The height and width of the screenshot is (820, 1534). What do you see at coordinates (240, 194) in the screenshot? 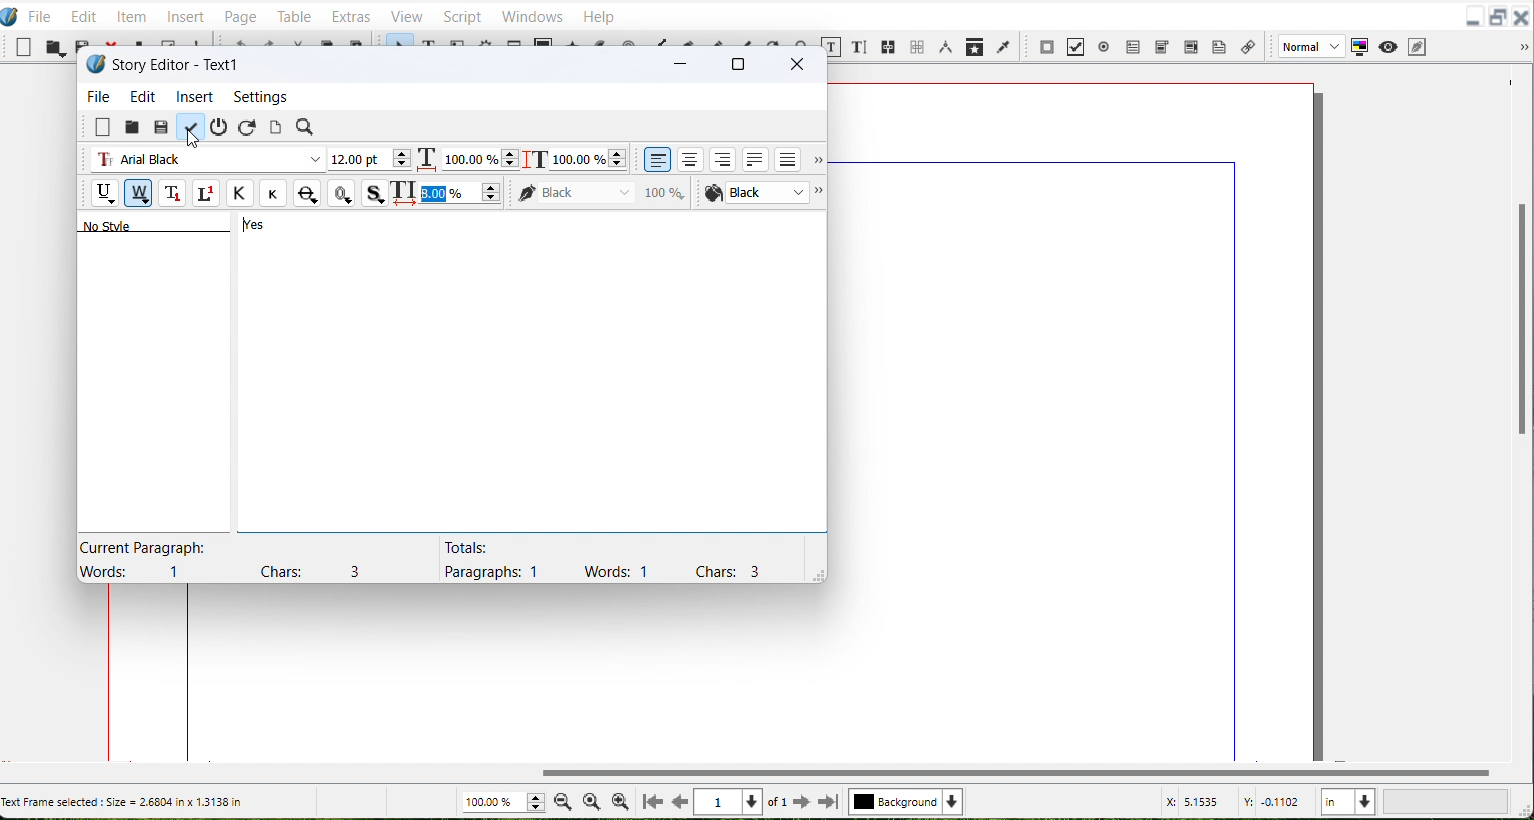
I see `All Caps` at bounding box center [240, 194].